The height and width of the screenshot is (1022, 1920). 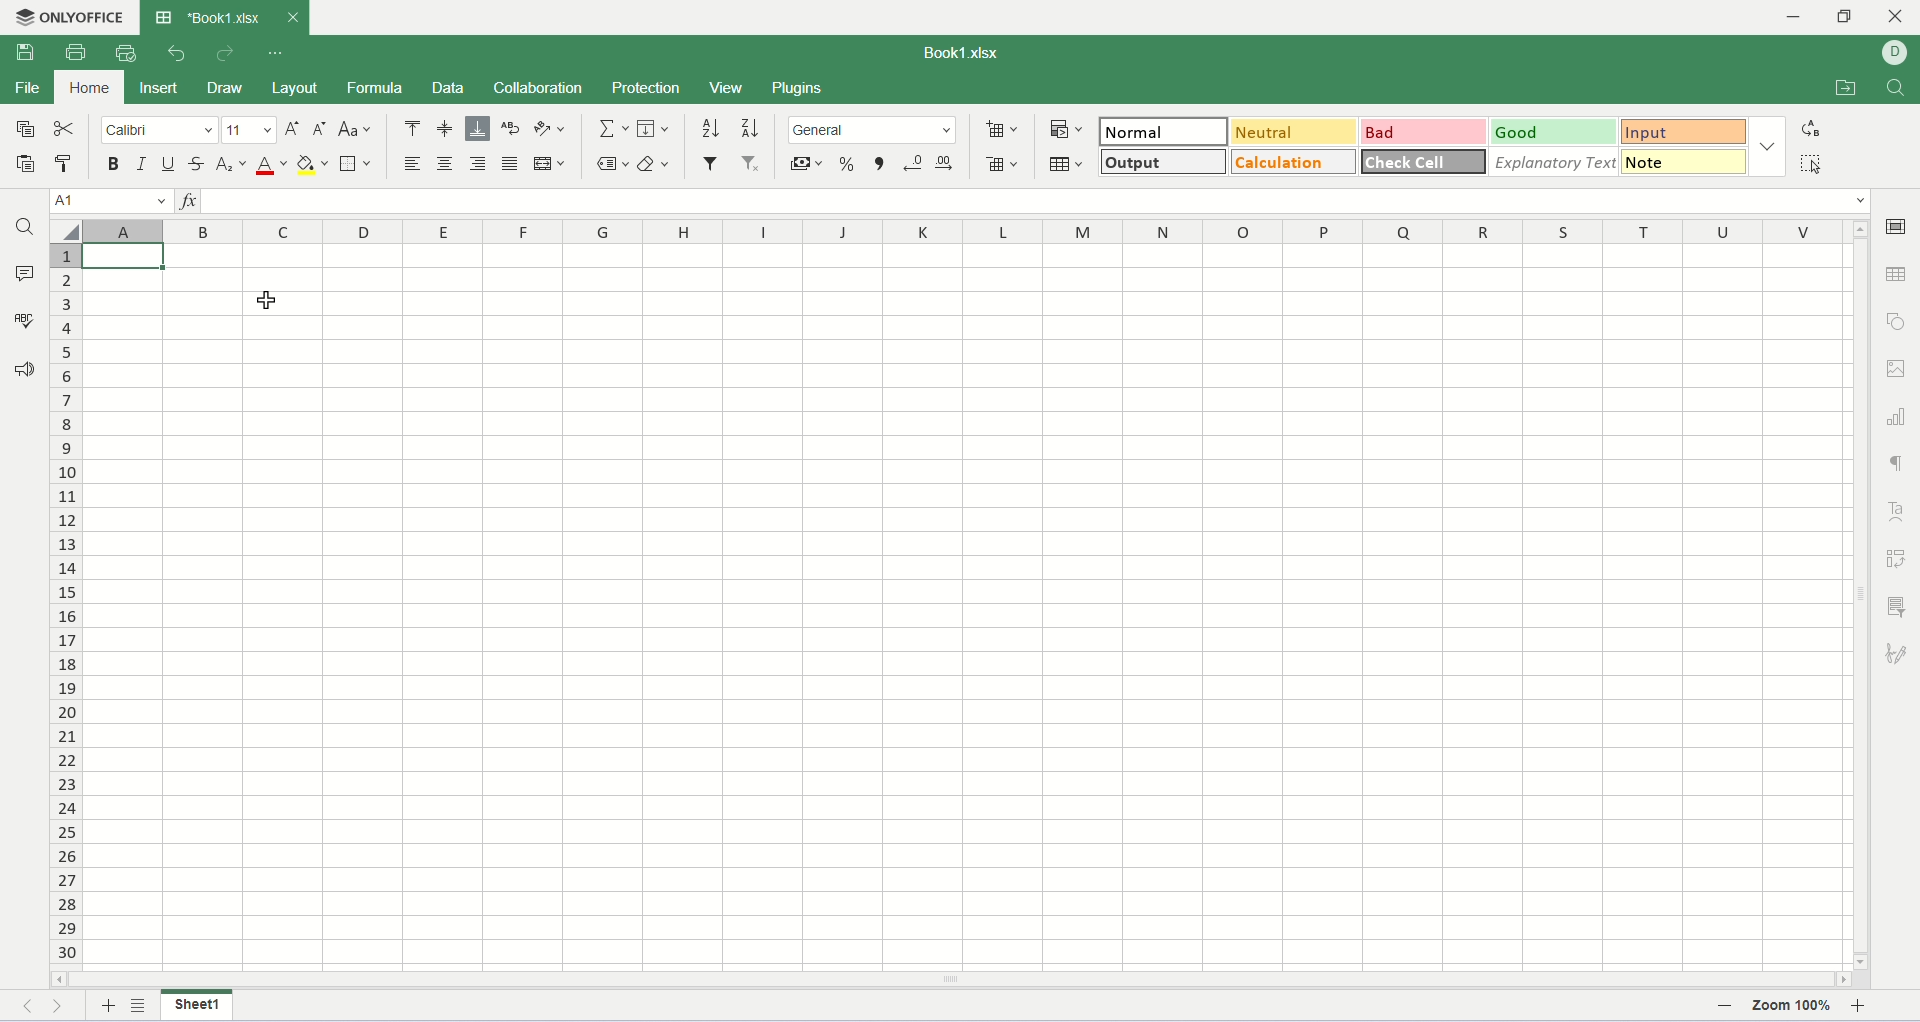 I want to click on image settings, so click(x=1900, y=373).